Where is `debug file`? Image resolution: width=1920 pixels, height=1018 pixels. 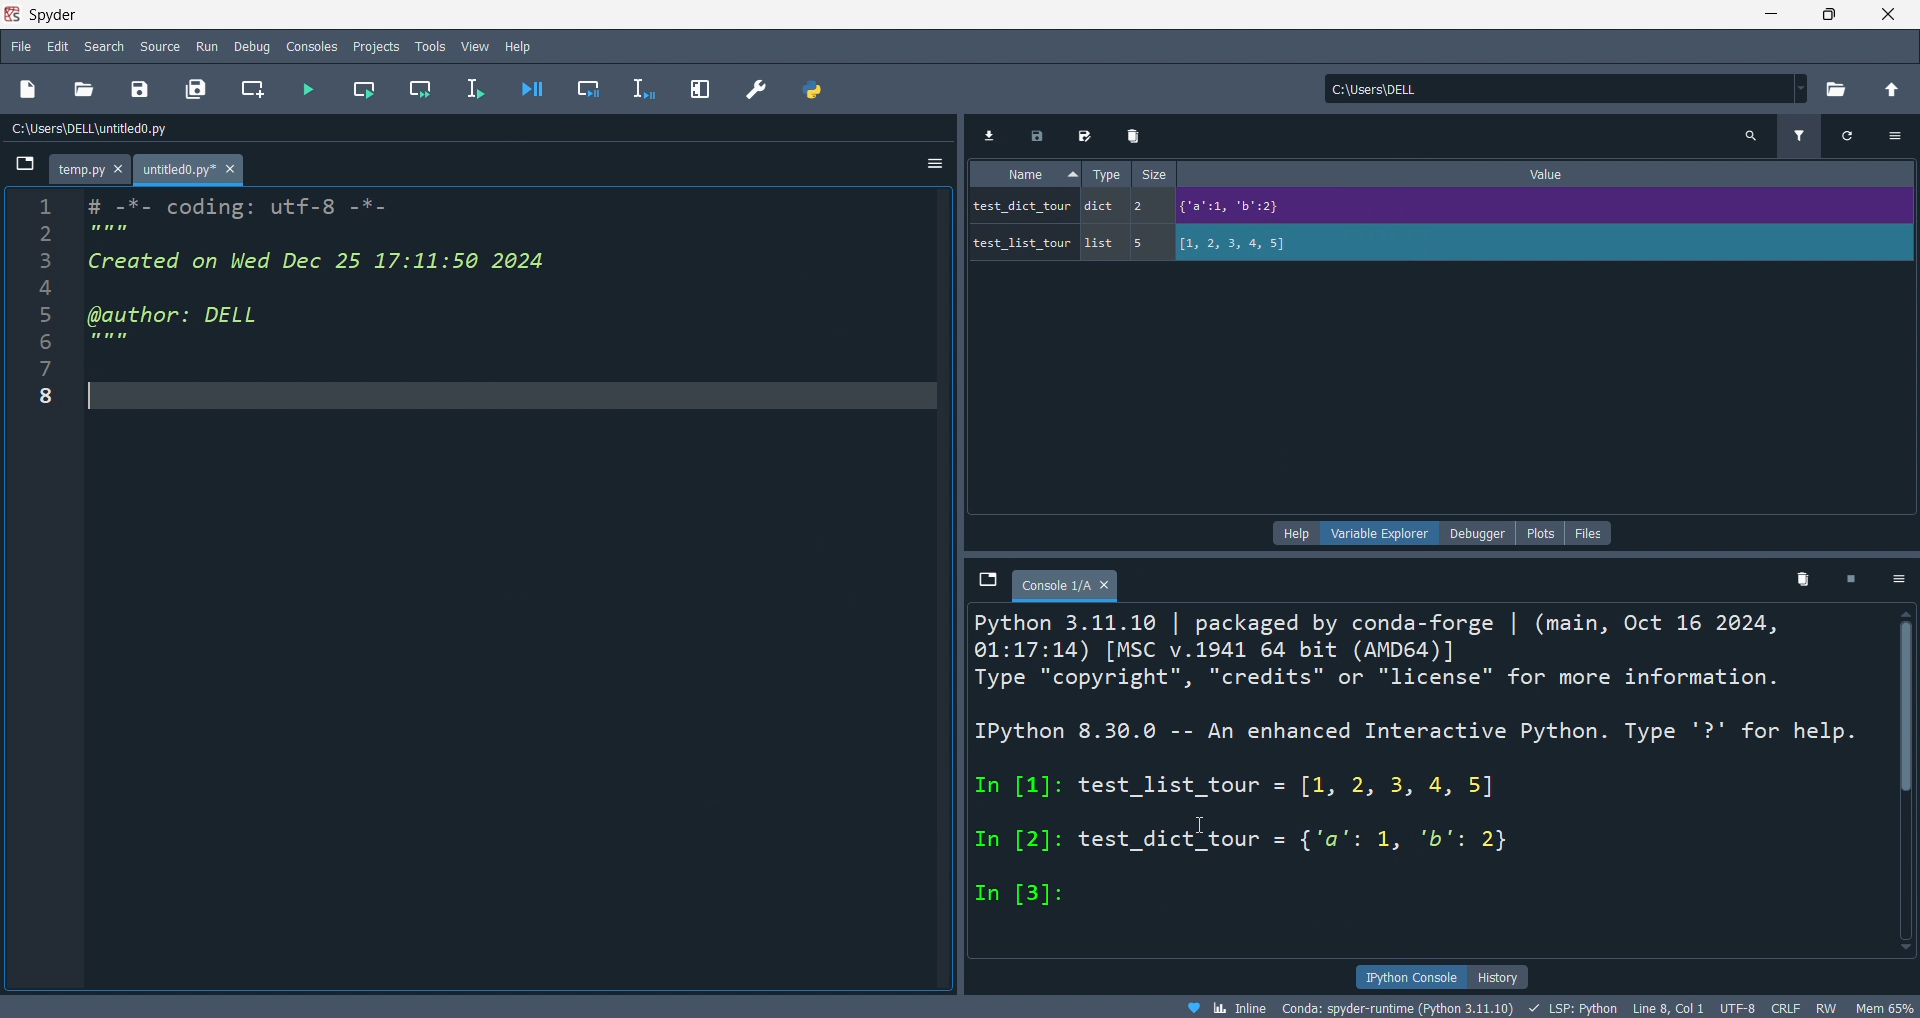
debug file is located at coordinates (536, 90).